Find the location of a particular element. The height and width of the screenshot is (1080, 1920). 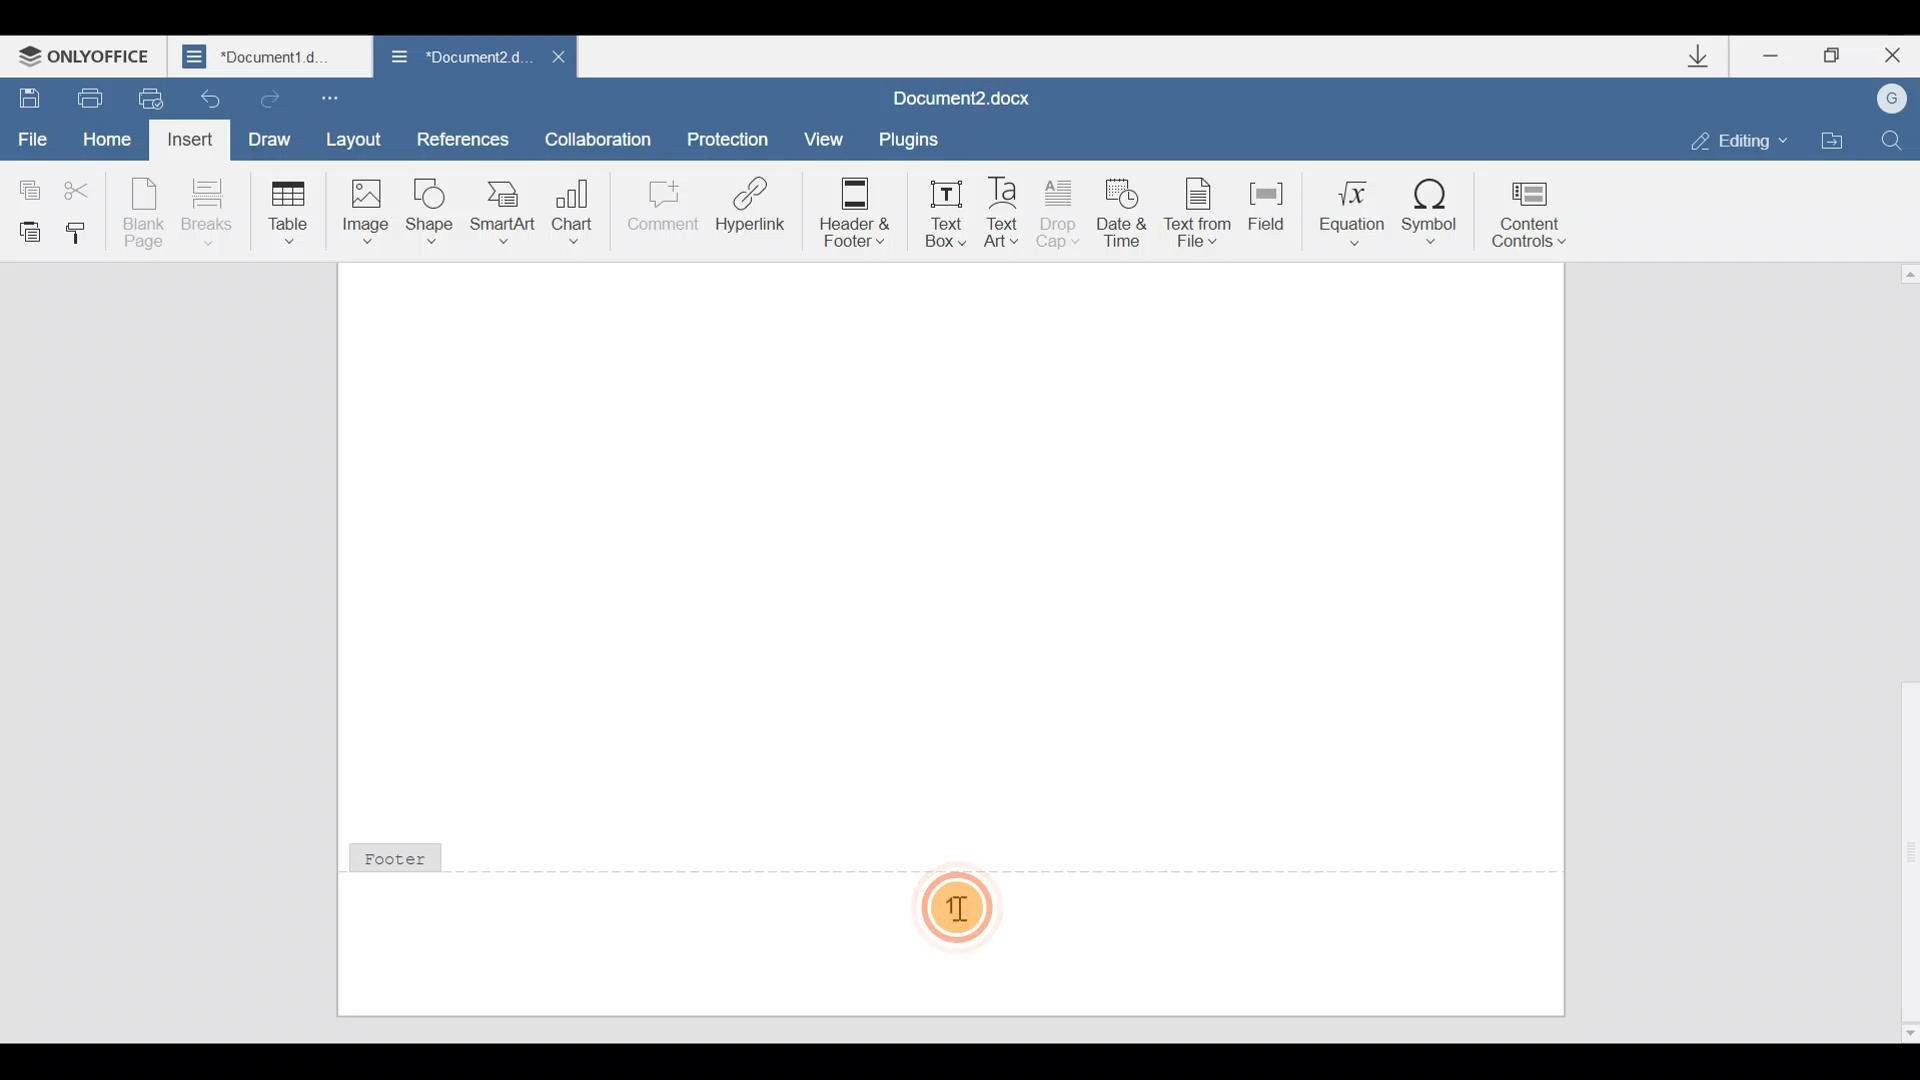

File is located at coordinates (34, 140).